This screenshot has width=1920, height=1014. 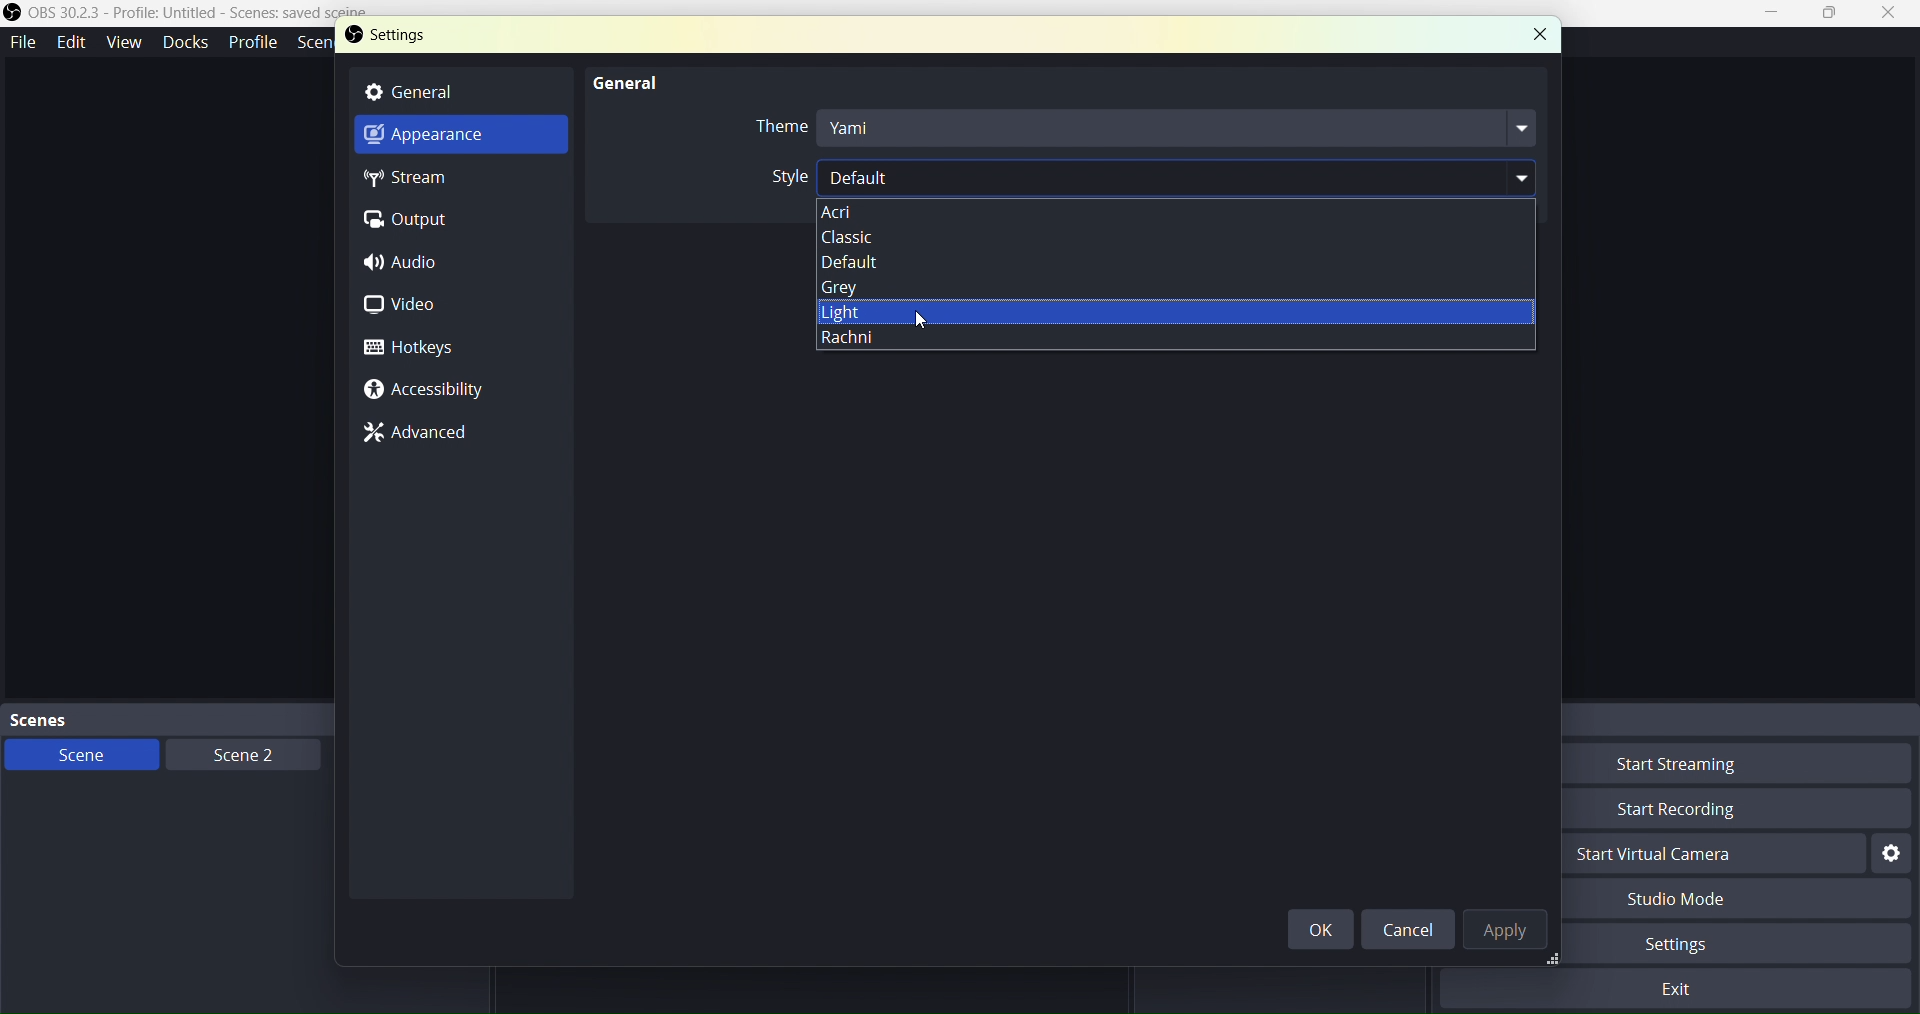 What do you see at coordinates (427, 39) in the screenshot?
I see `Settings` at bounding box center [427, 39].